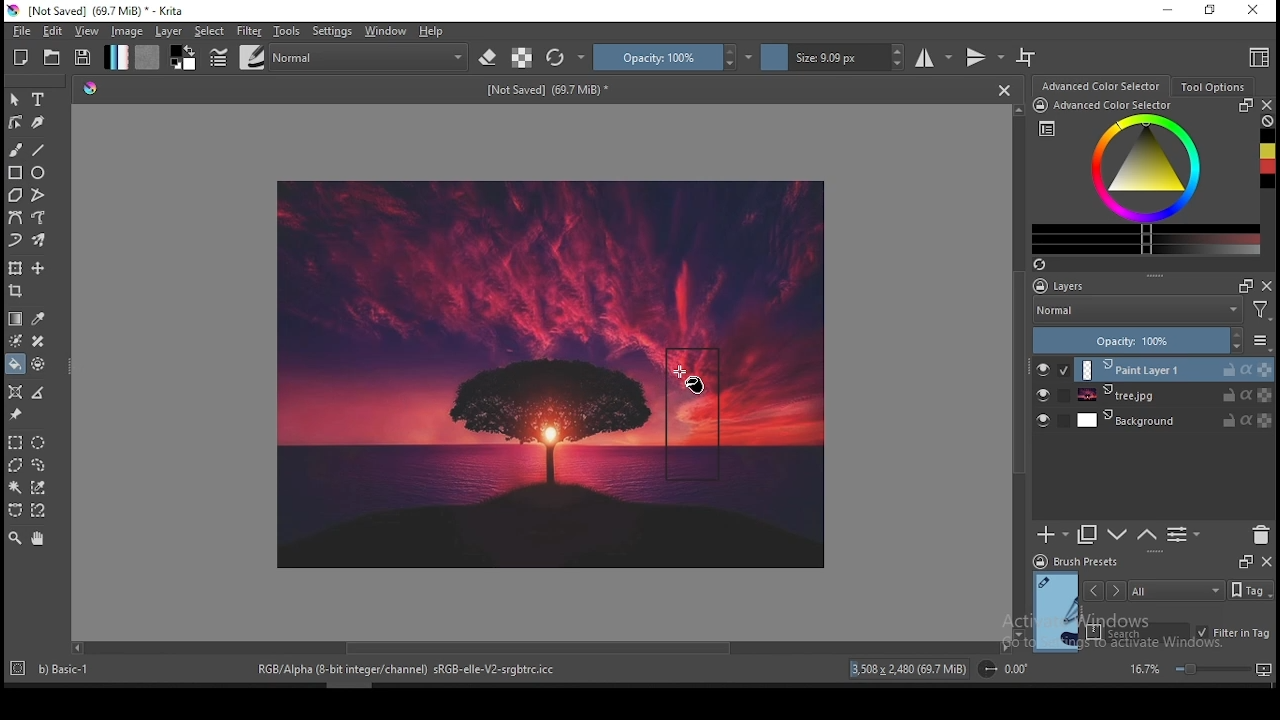  What do you see at coordinates (40, 463) in the screenshot?
I see `freehand selection tool` at bounding box center [40, 463].